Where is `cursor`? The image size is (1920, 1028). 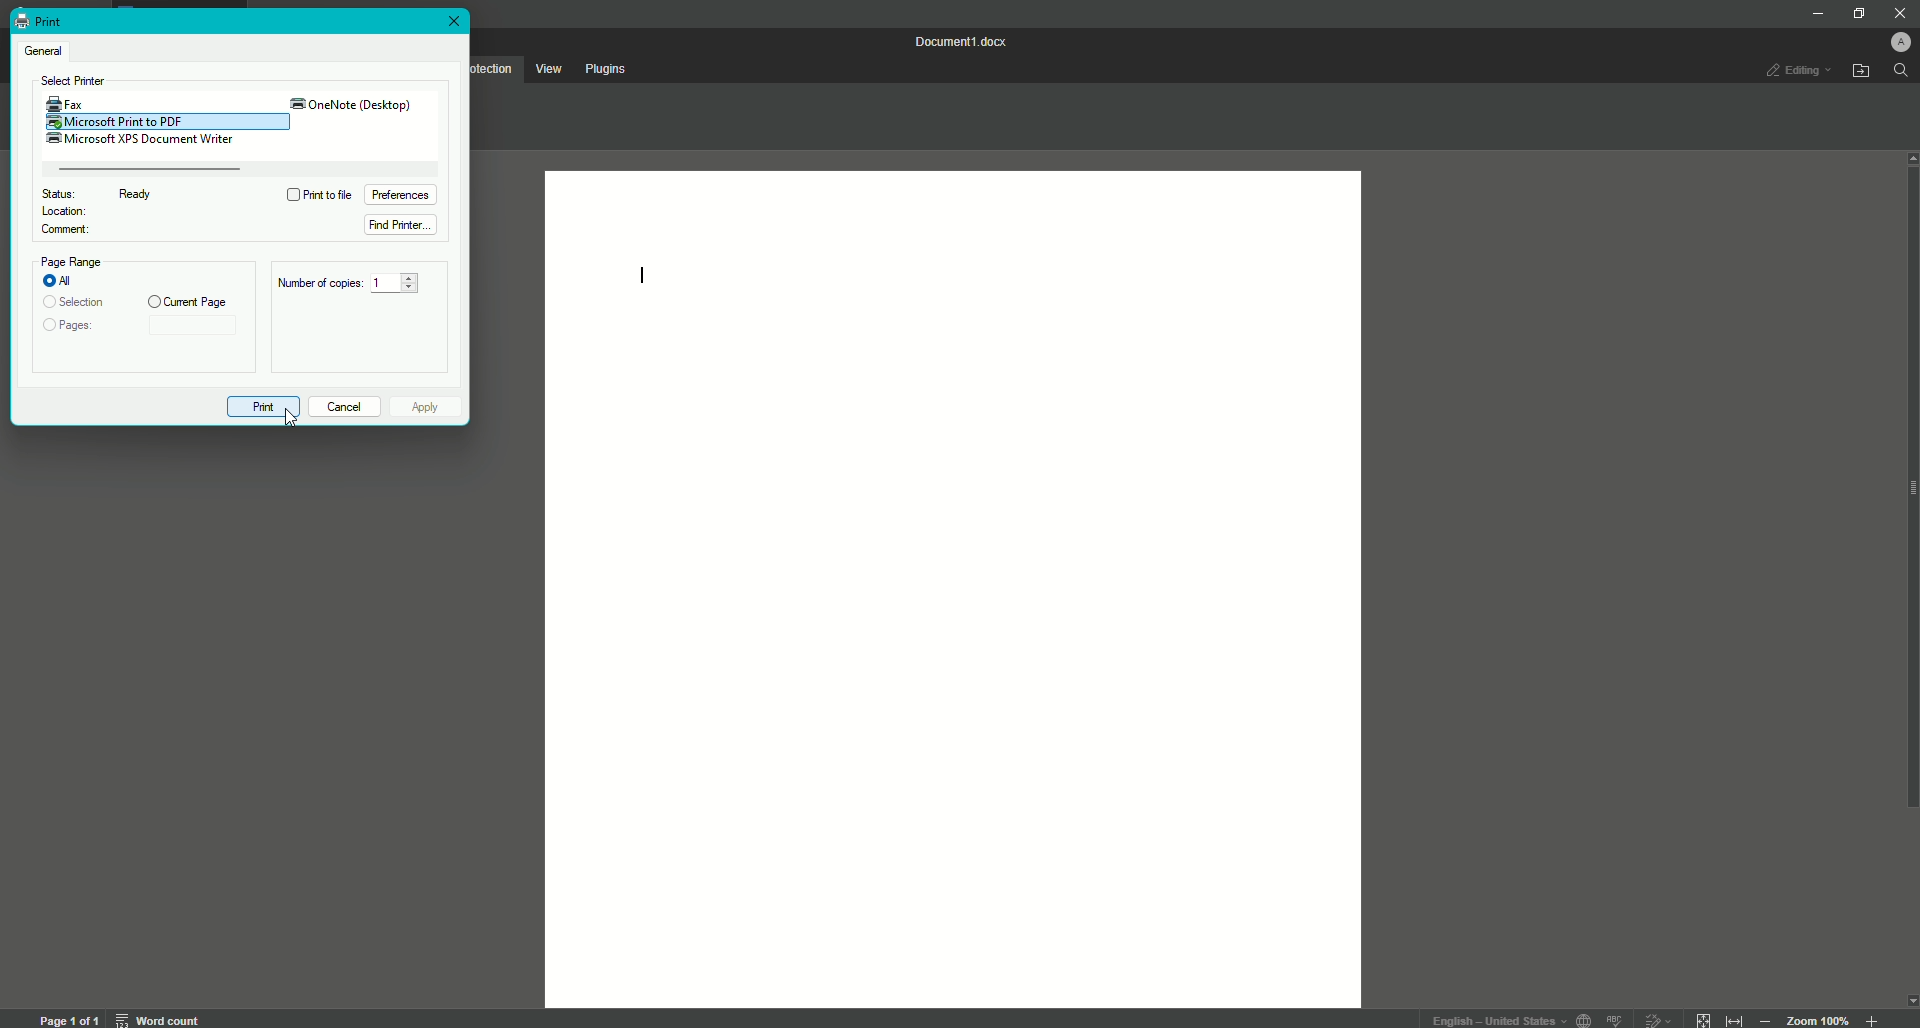 cursor is located at coordinates (290, 425).